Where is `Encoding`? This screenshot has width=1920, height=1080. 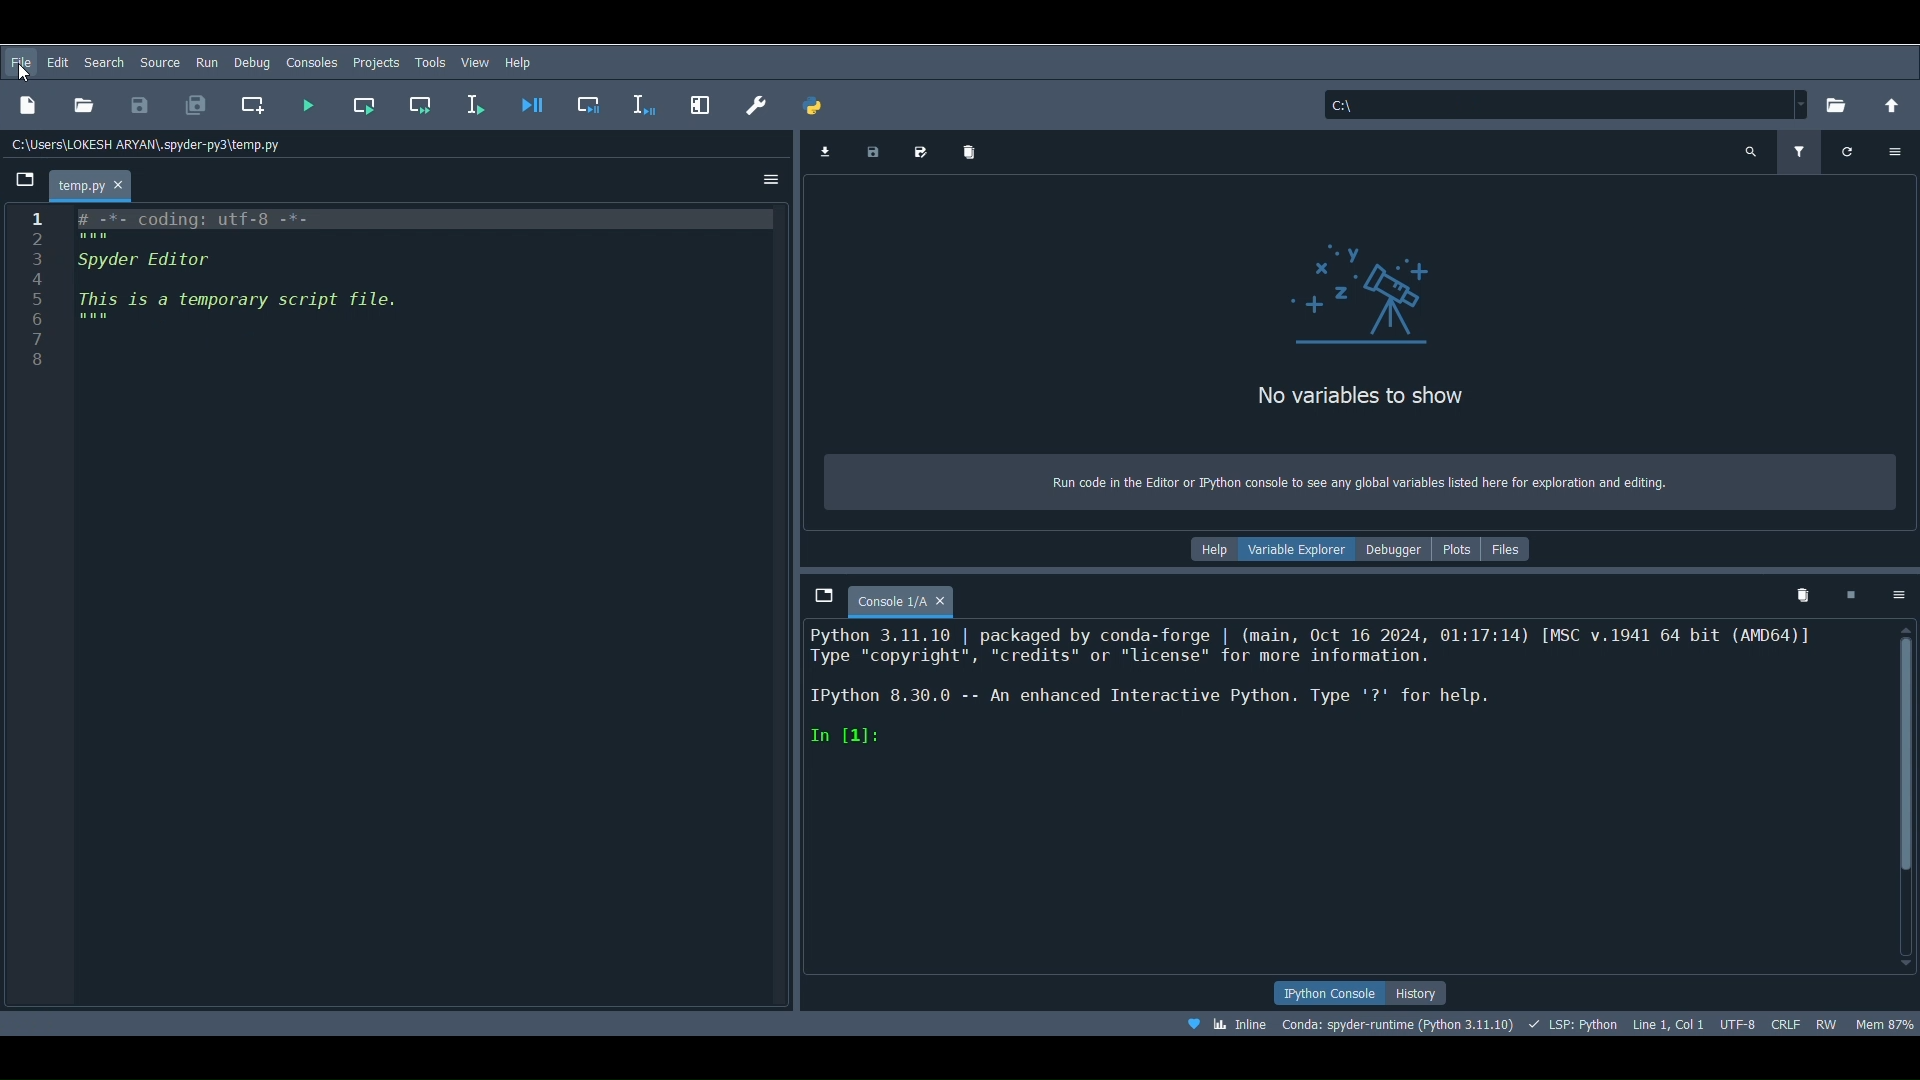
Encoding is located at coordinates (1741, 1024).